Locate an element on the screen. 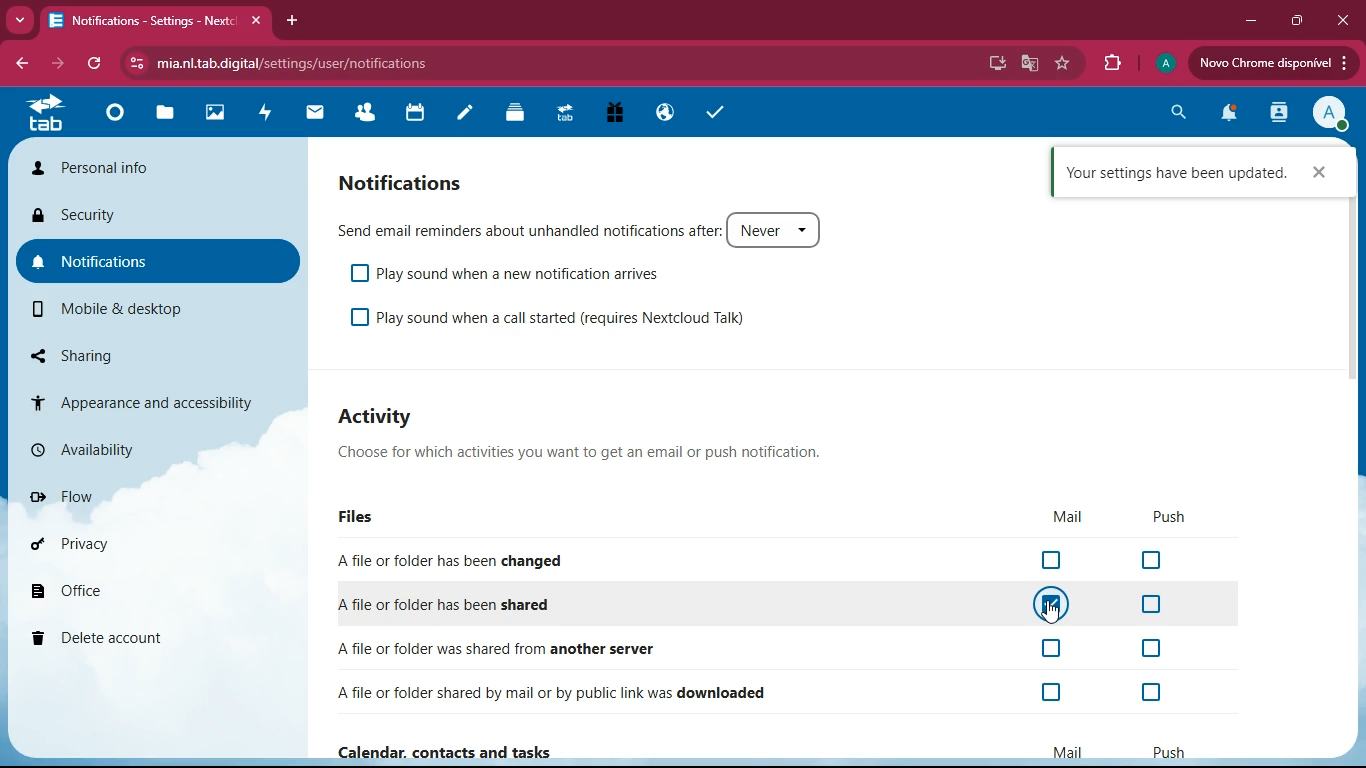 The image size is (1366, 768). activity is located at coordinates (263, 115).